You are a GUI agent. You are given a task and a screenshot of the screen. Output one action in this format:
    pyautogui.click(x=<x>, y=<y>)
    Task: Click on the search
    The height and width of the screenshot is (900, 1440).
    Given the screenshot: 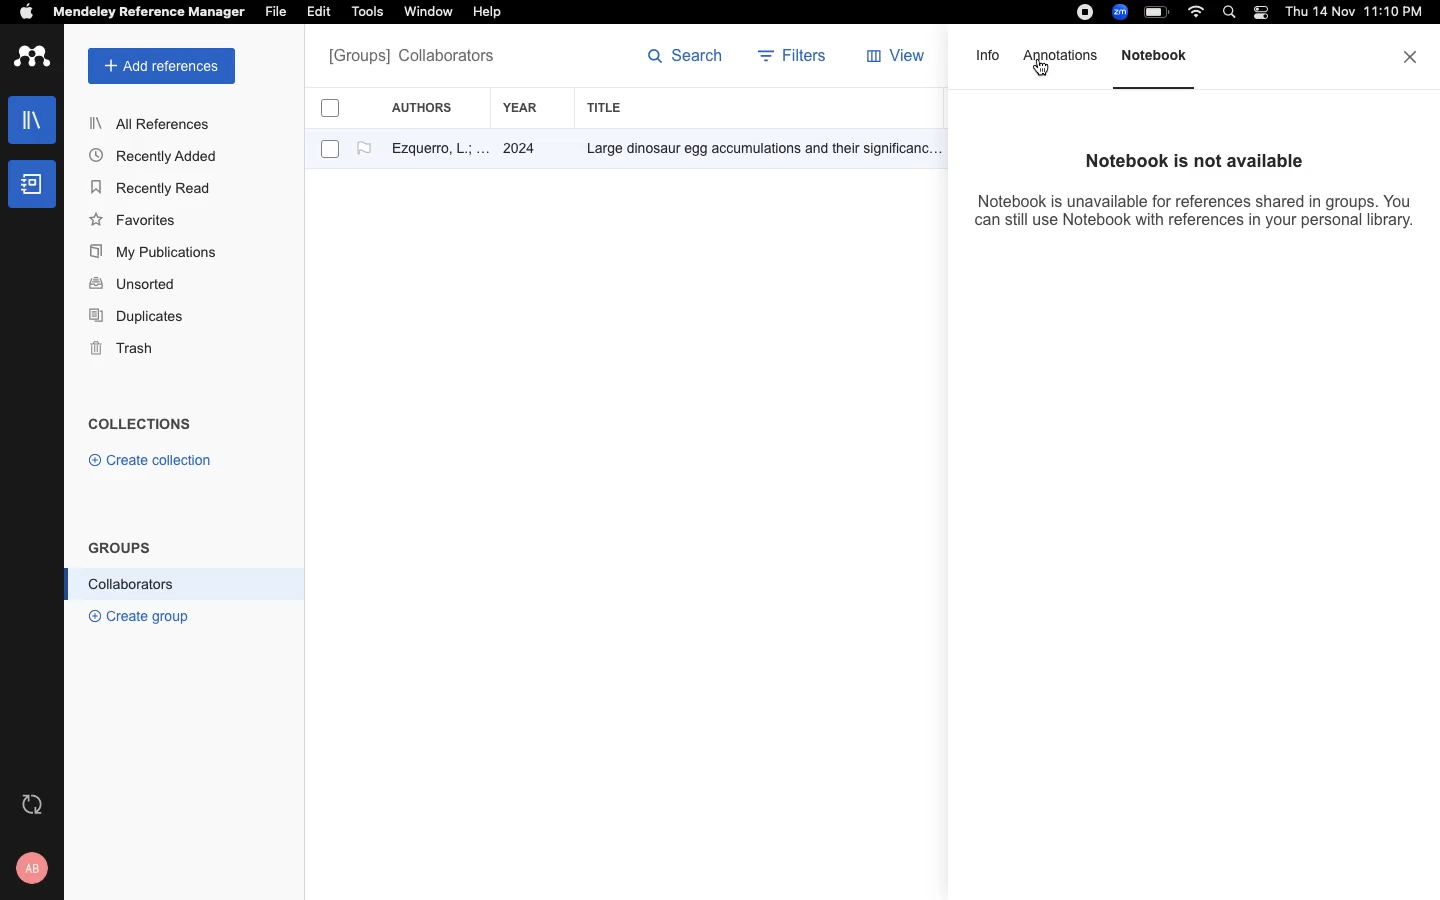 What is the action you would take?
    pyautogui.click(x=686, y=60)
    